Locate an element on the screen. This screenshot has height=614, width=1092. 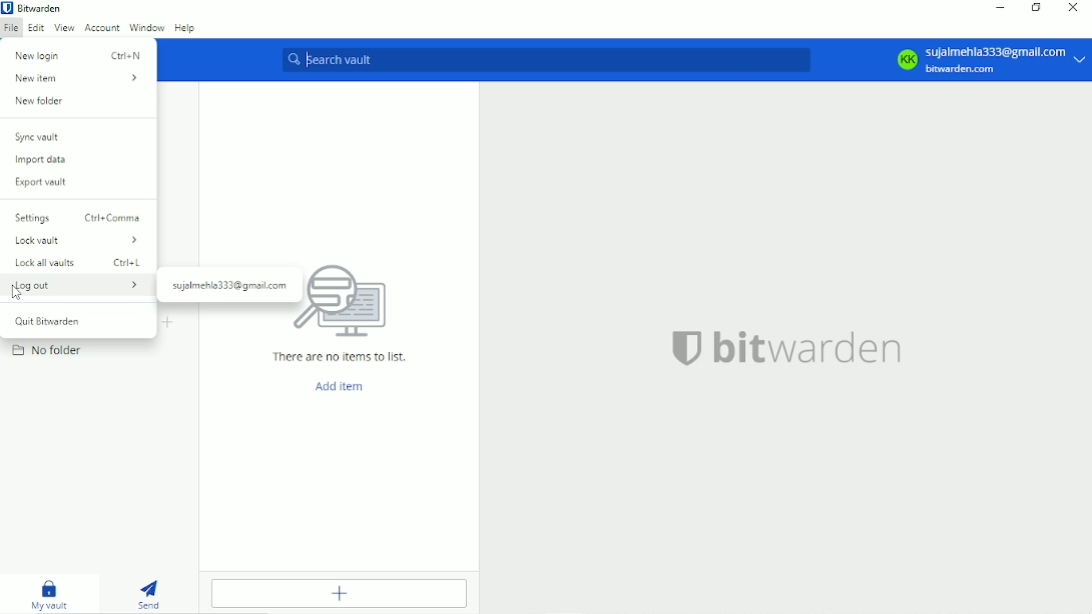
Lock vault > is located at coordinates (77, 240).